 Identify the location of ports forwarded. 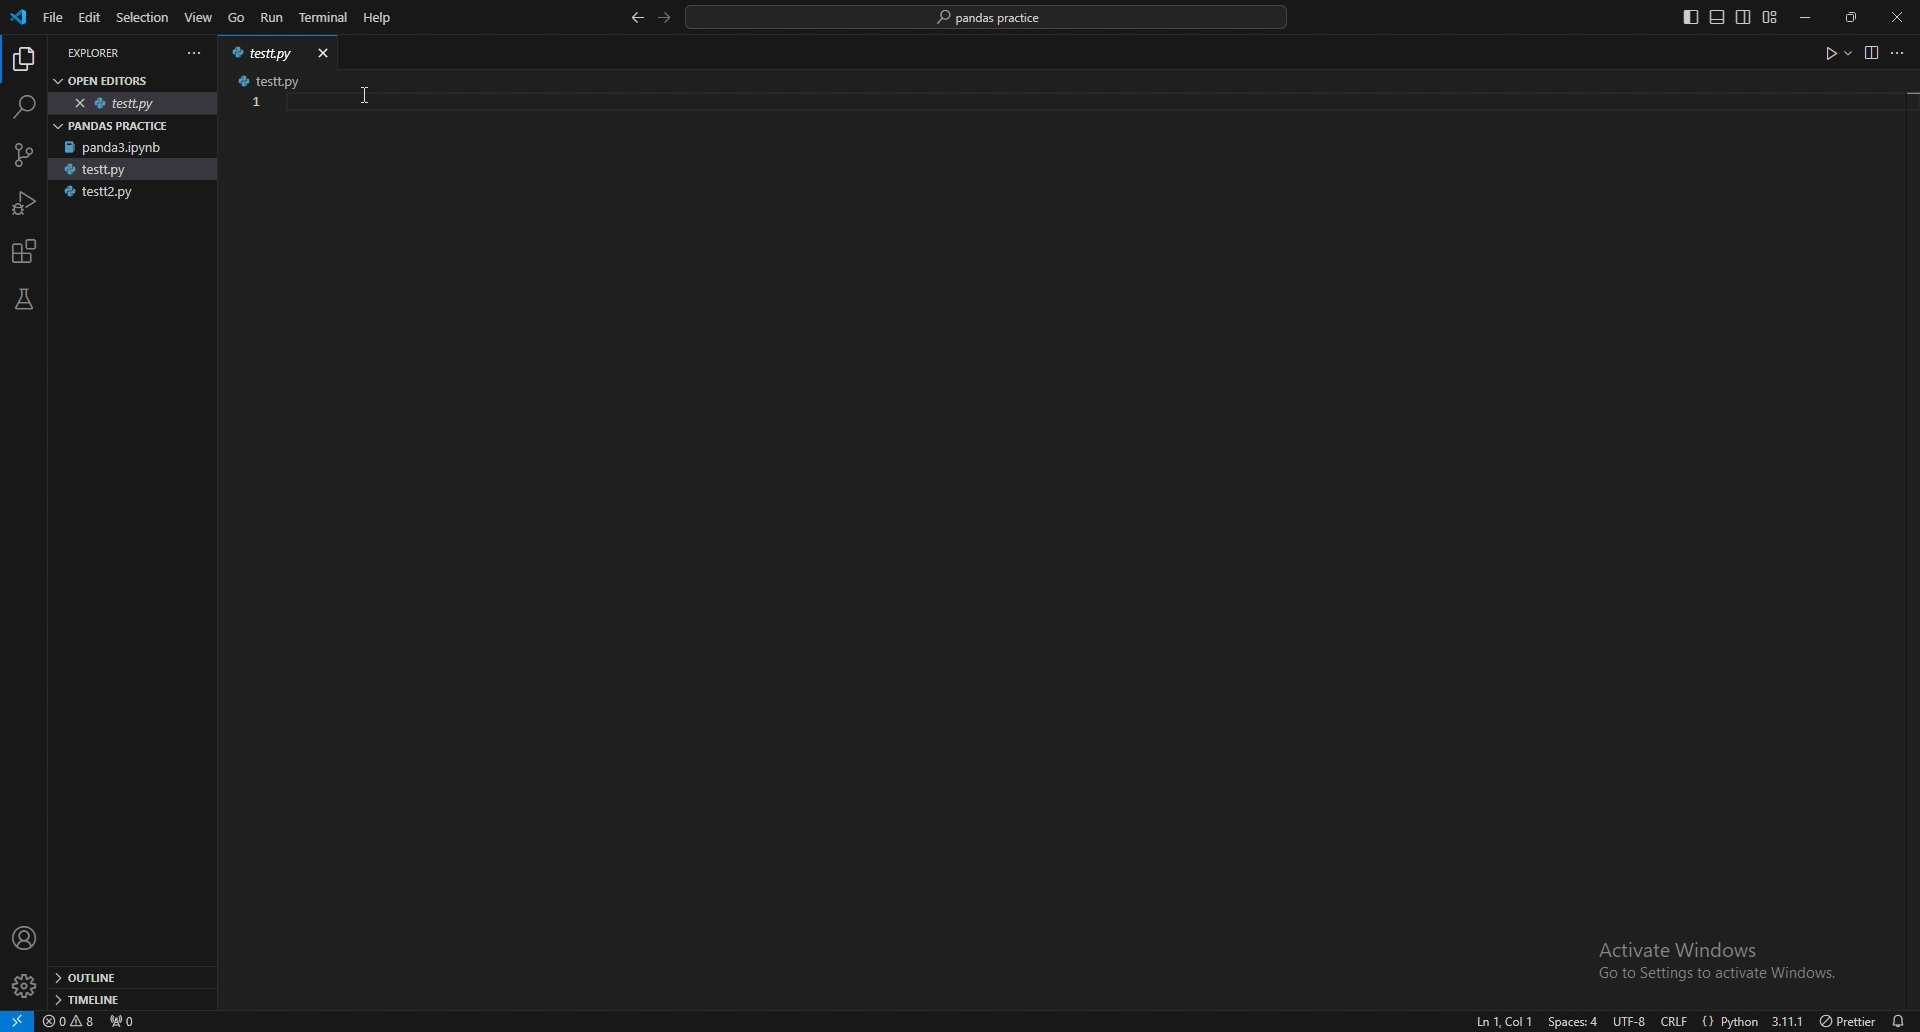
(121, 1019).